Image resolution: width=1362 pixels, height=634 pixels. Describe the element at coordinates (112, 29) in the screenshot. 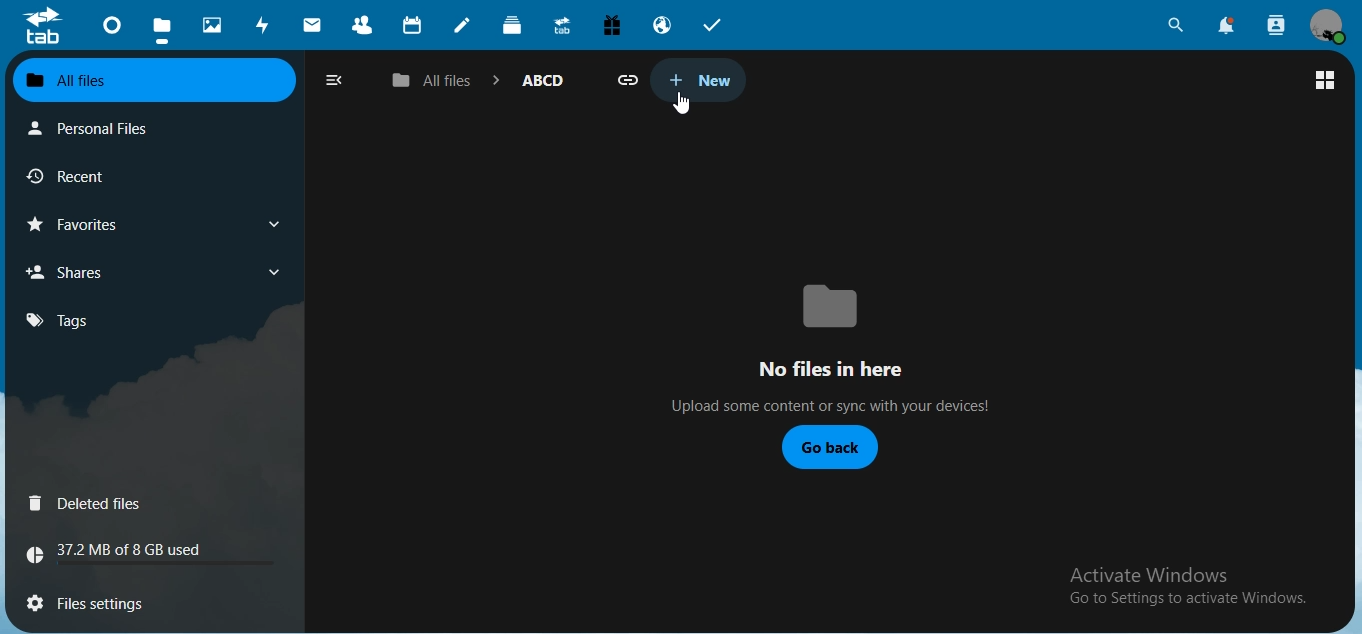

I see `dashboard` at that location.